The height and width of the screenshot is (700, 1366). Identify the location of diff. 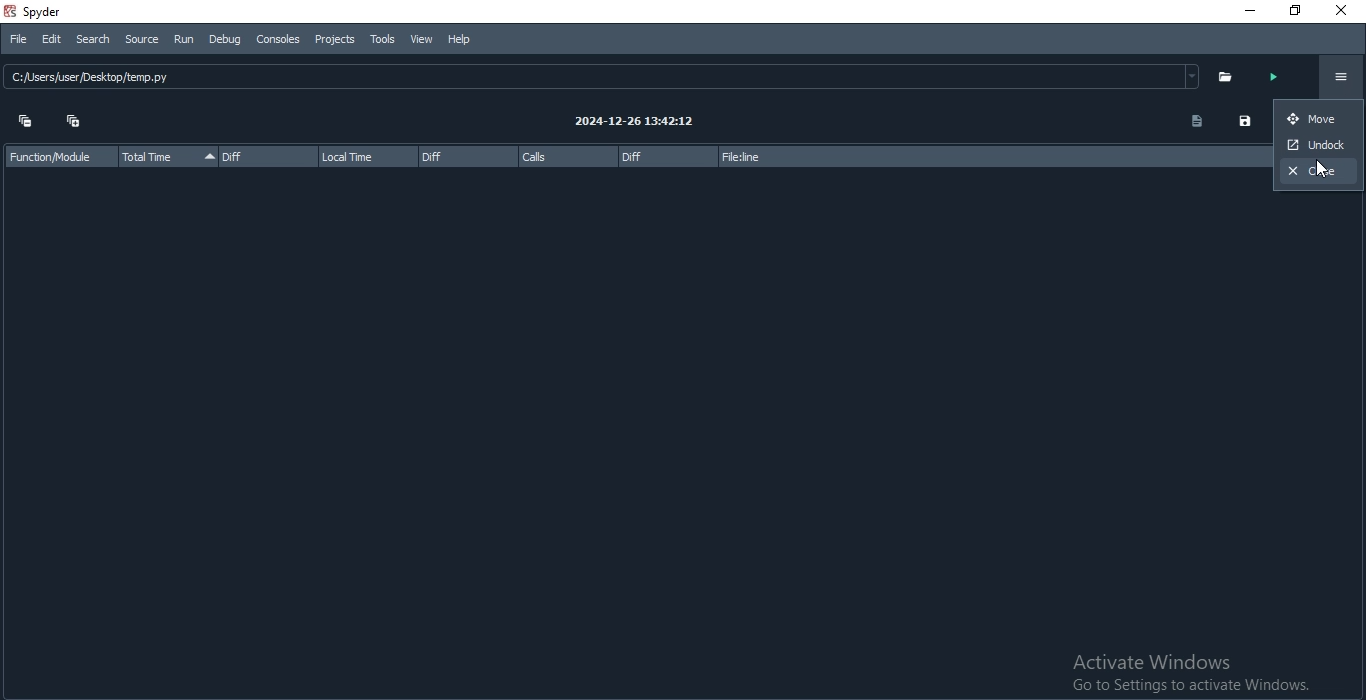
(666, 157).